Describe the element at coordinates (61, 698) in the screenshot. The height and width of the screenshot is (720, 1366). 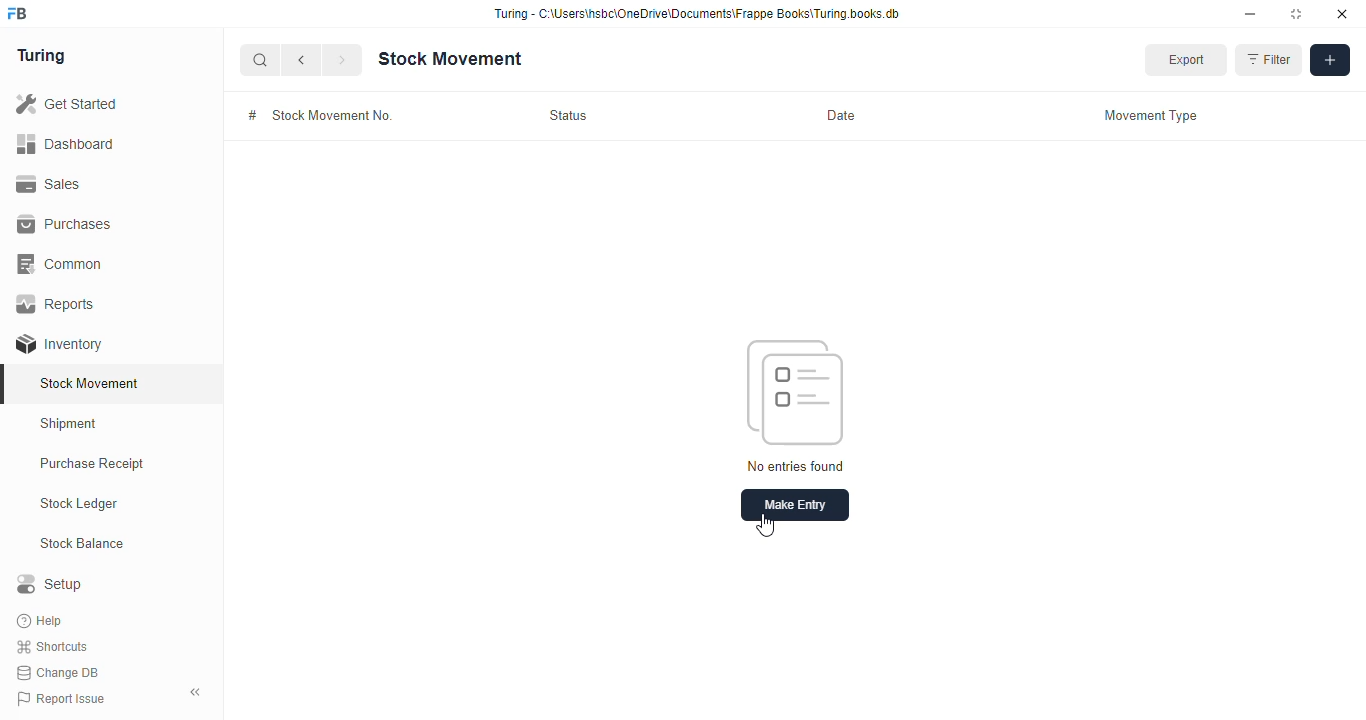
I see `report issue` at that location.